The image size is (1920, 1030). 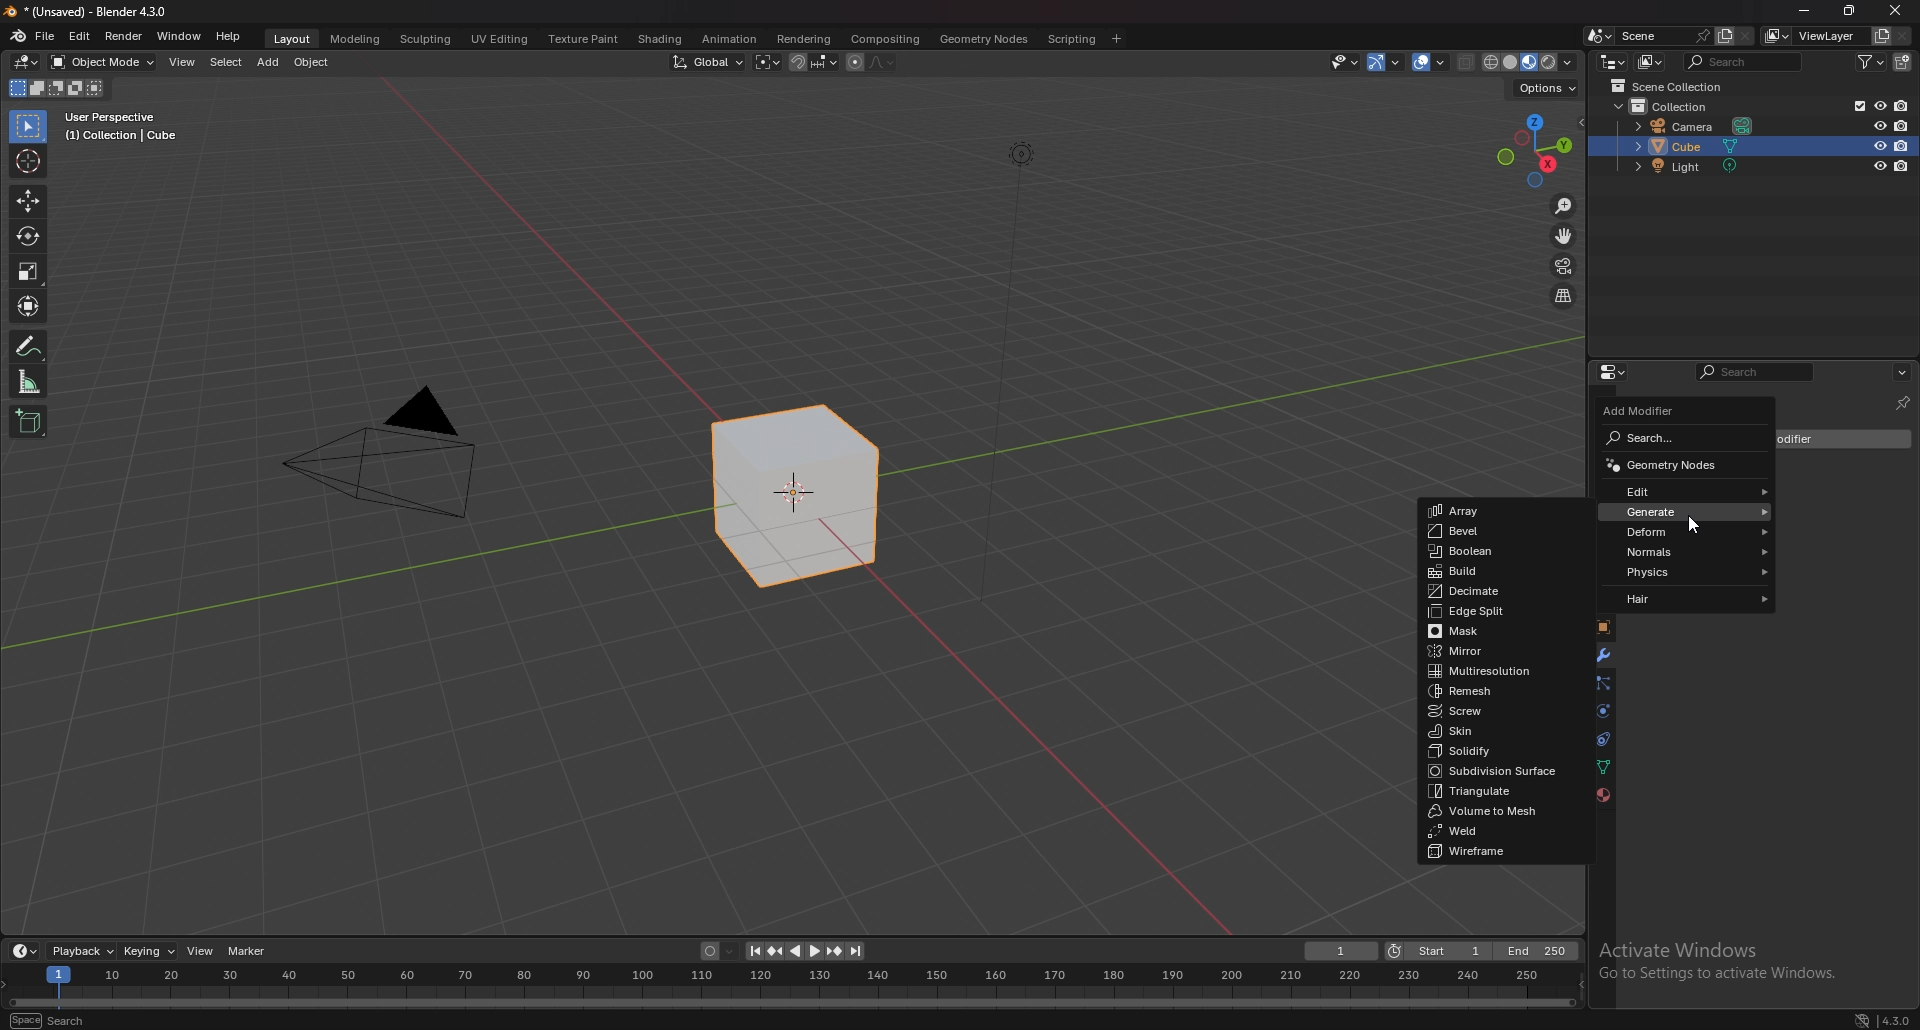 What do you see at coordinates (1504, 590) in the screenshot?
I see `decimate` at bounding box center [1504, 590].